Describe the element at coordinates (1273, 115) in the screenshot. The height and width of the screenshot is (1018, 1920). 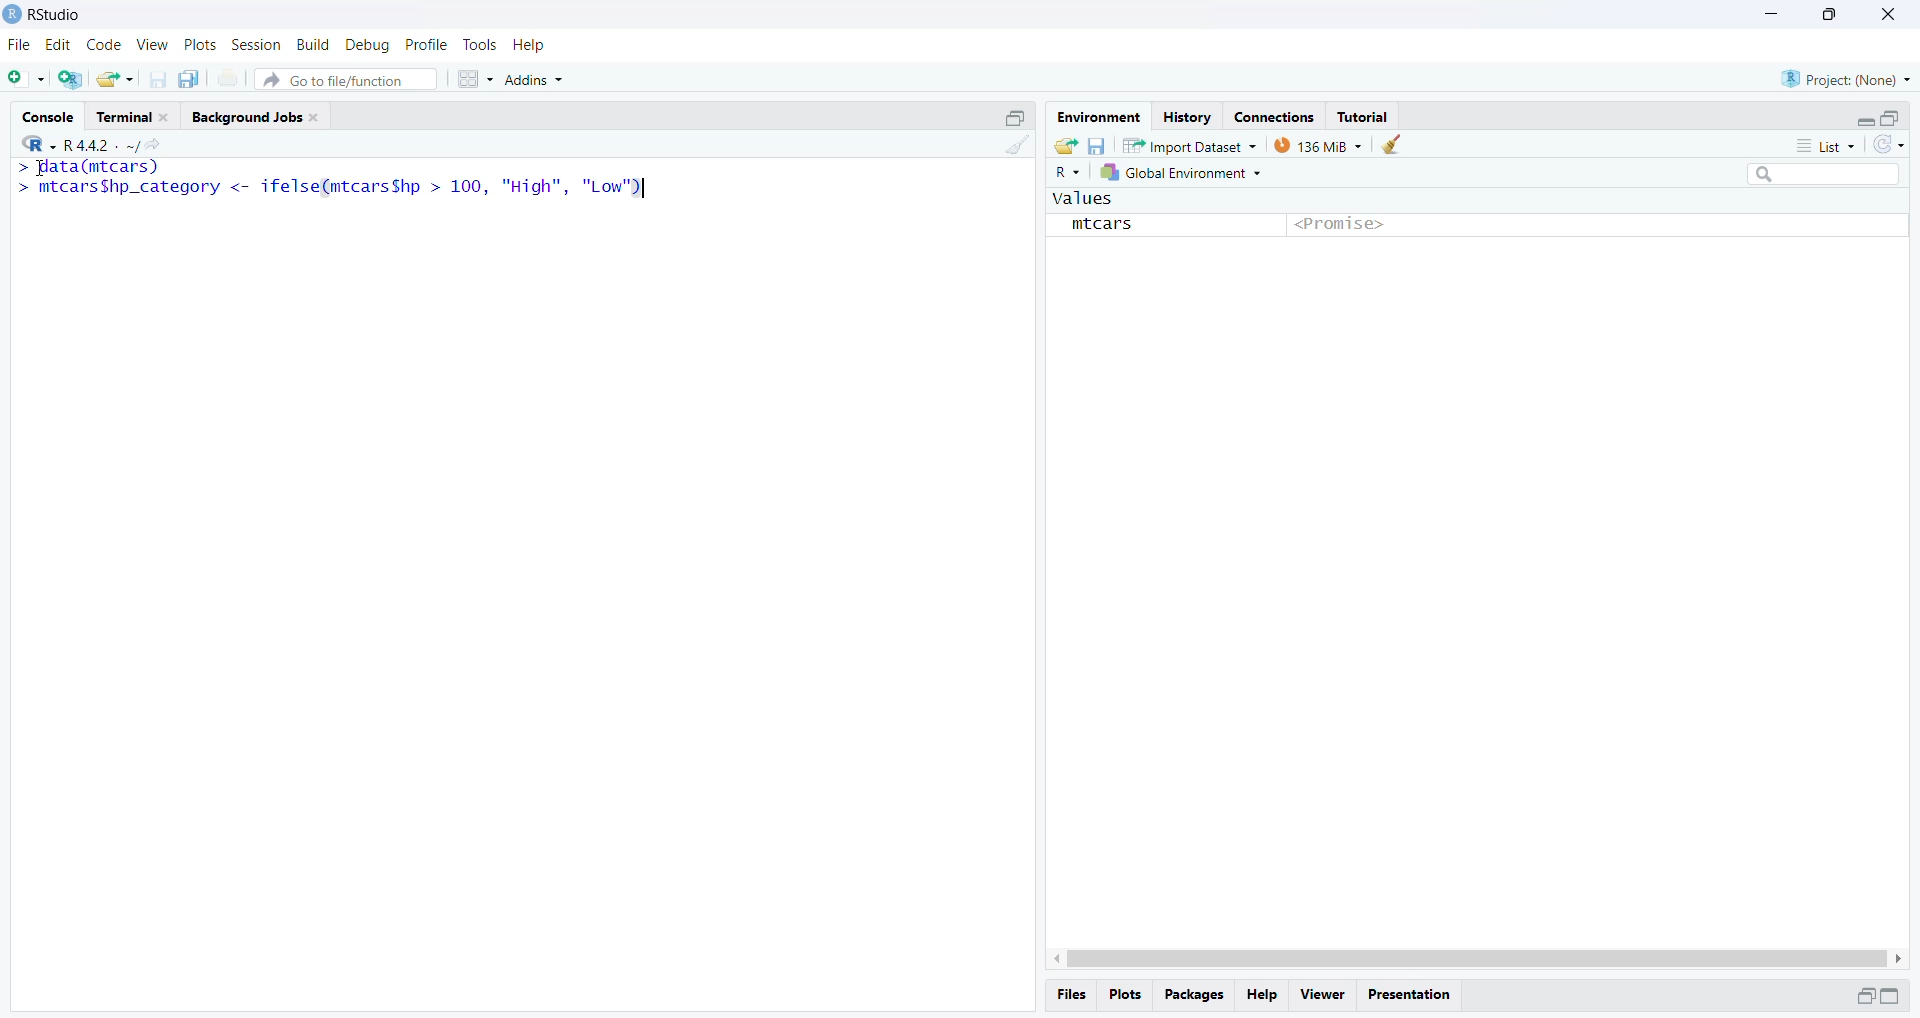
I see `Connections` at that location.